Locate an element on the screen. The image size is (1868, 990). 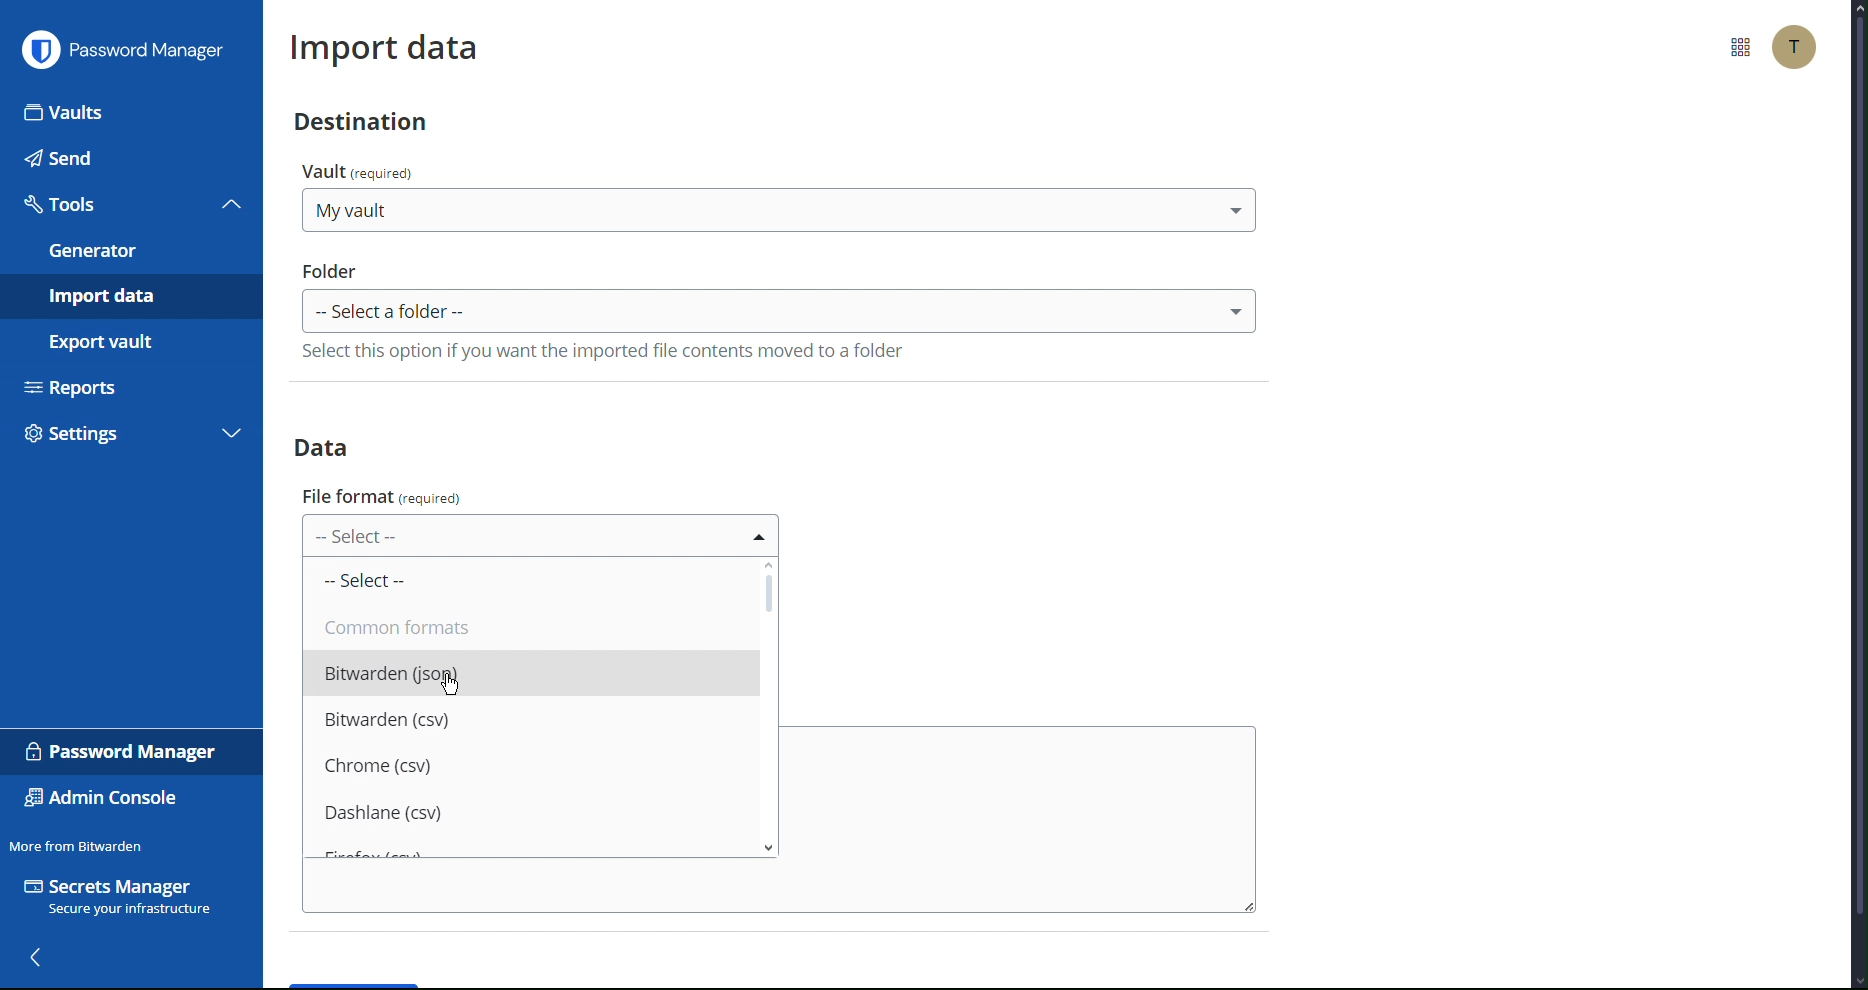
Account is located at coordinates (1796, 47).